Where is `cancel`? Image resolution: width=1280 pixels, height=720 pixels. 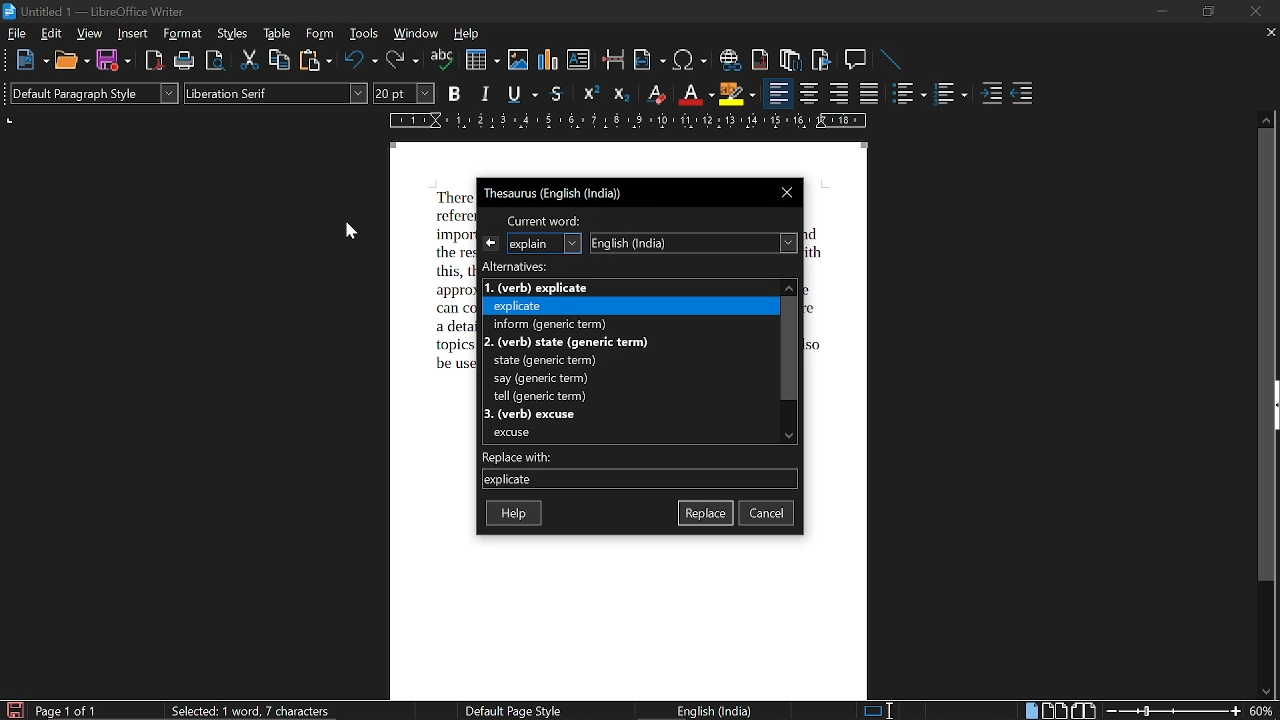
cancel is located at coordinates (768, 514).